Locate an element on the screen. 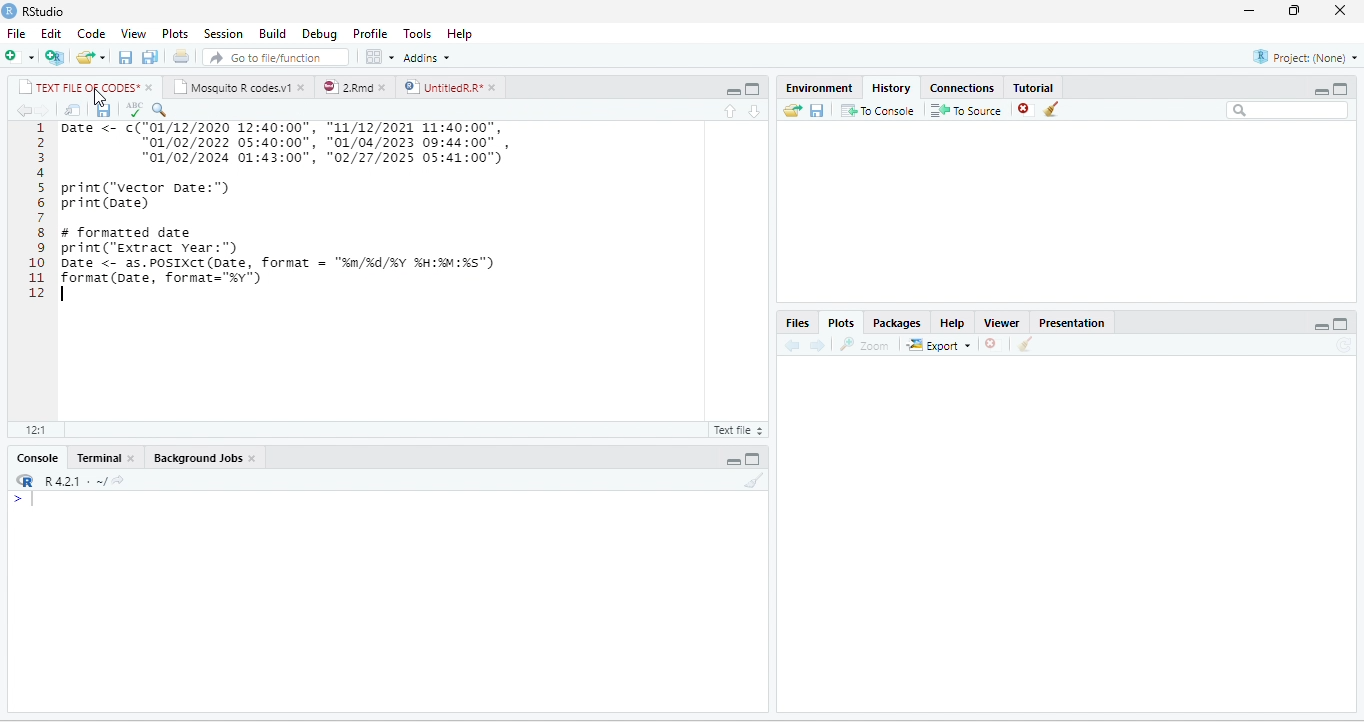  Zoom is located at coordinates (864, 344).